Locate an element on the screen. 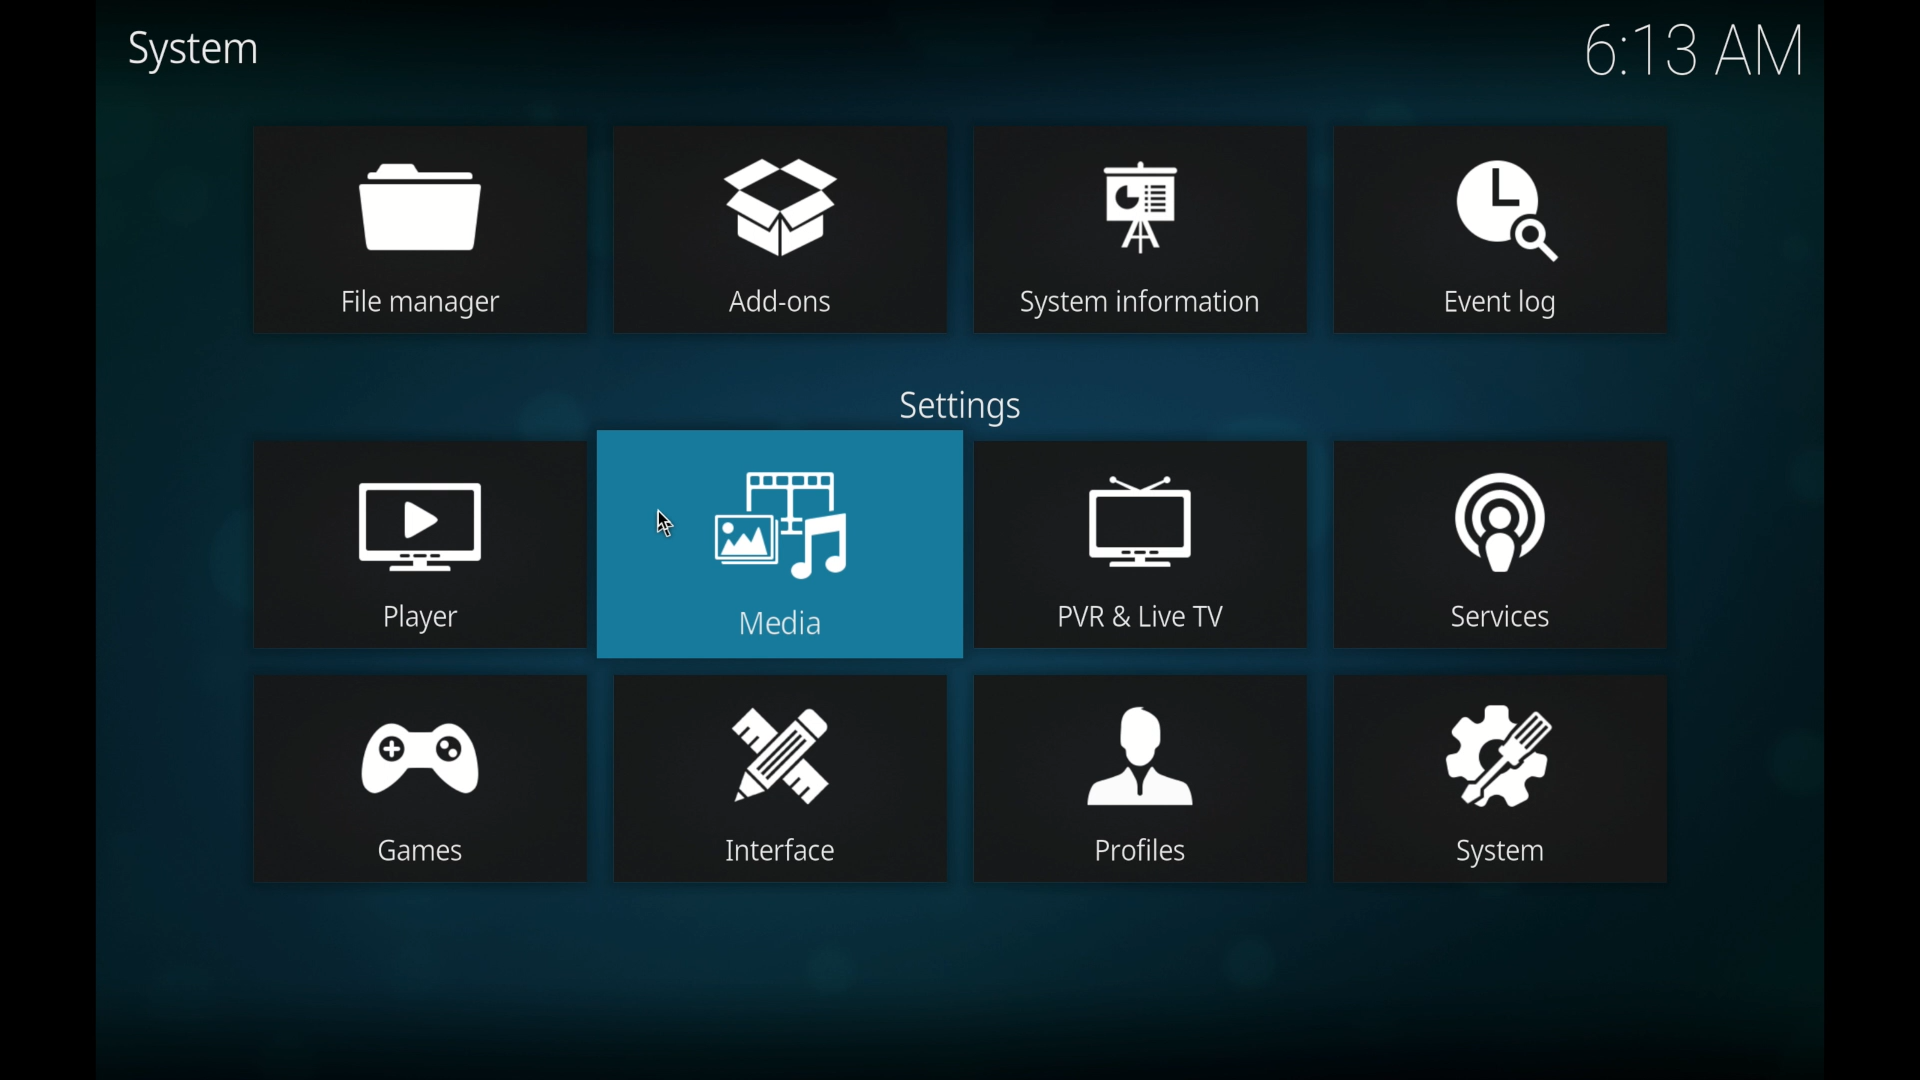 Image resolution: width=1920 pixels, height=1080 pixels. file manager is located at coordinates (418, 230).